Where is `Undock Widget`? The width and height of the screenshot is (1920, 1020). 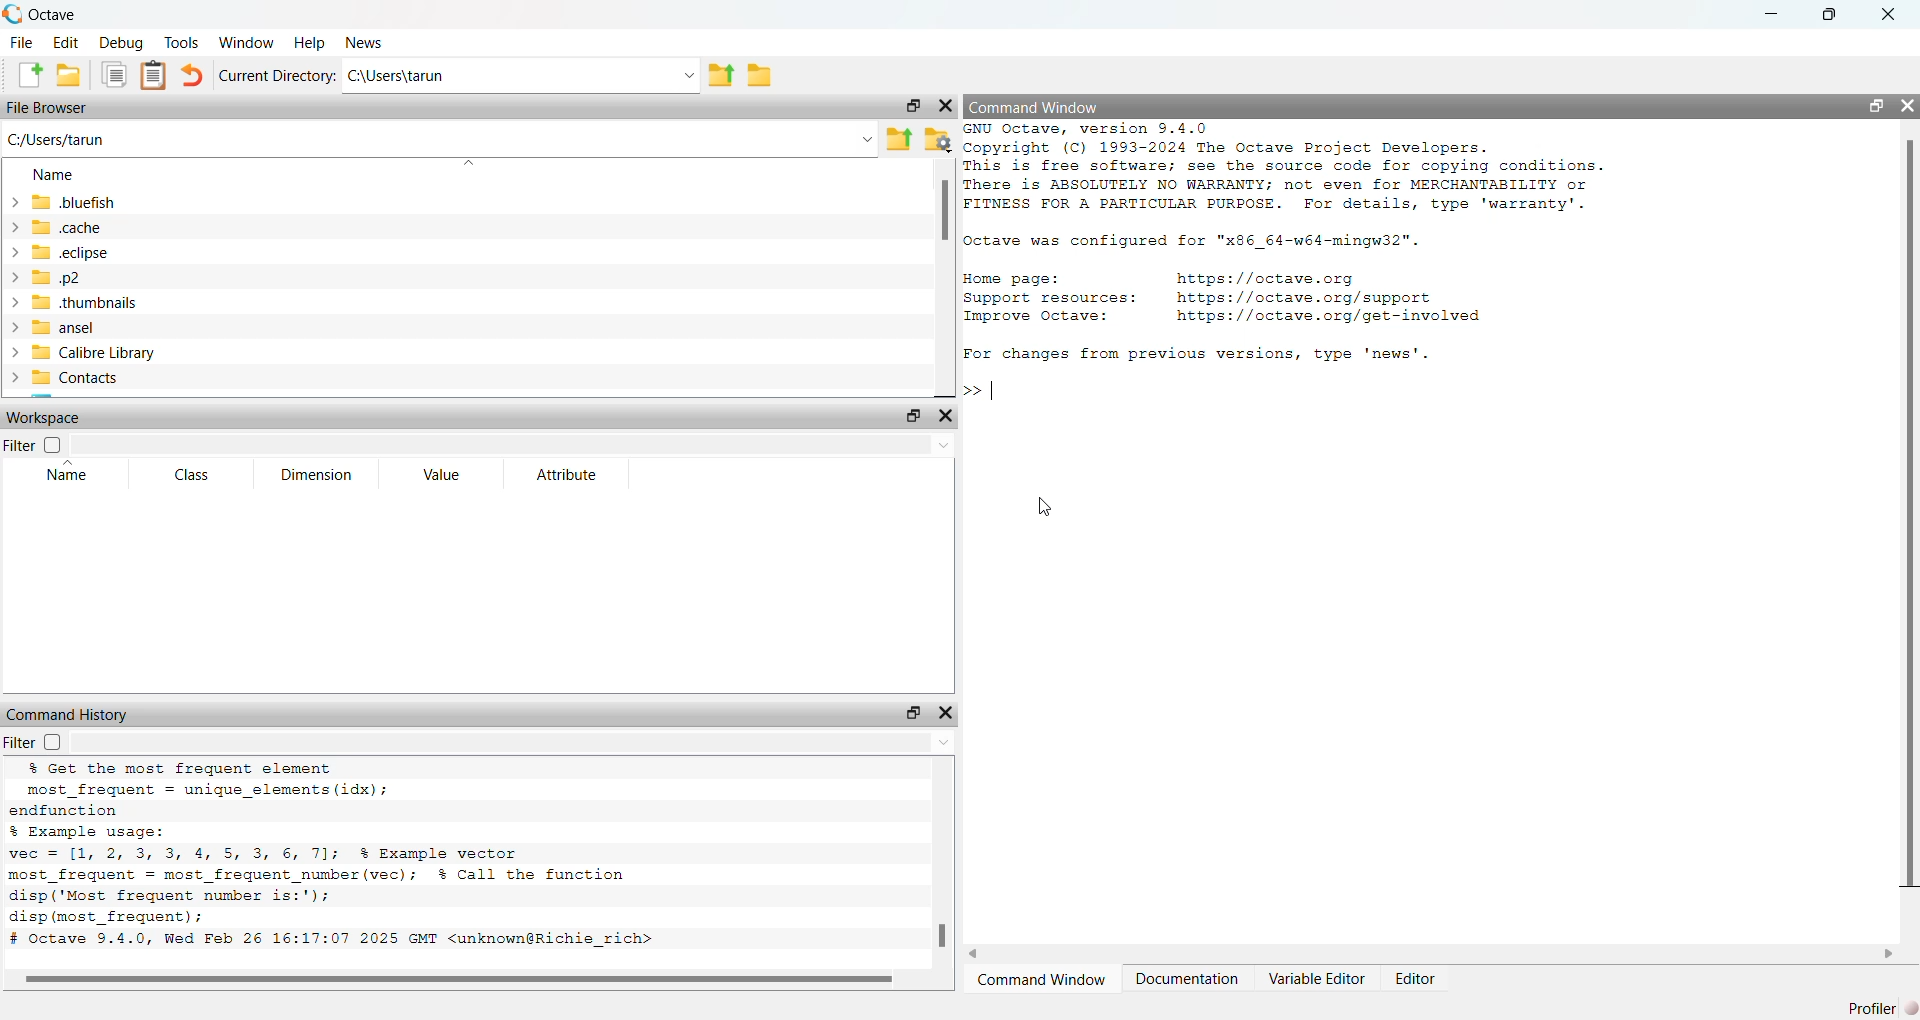 Undock Widget is located at coordinates (914, 415).